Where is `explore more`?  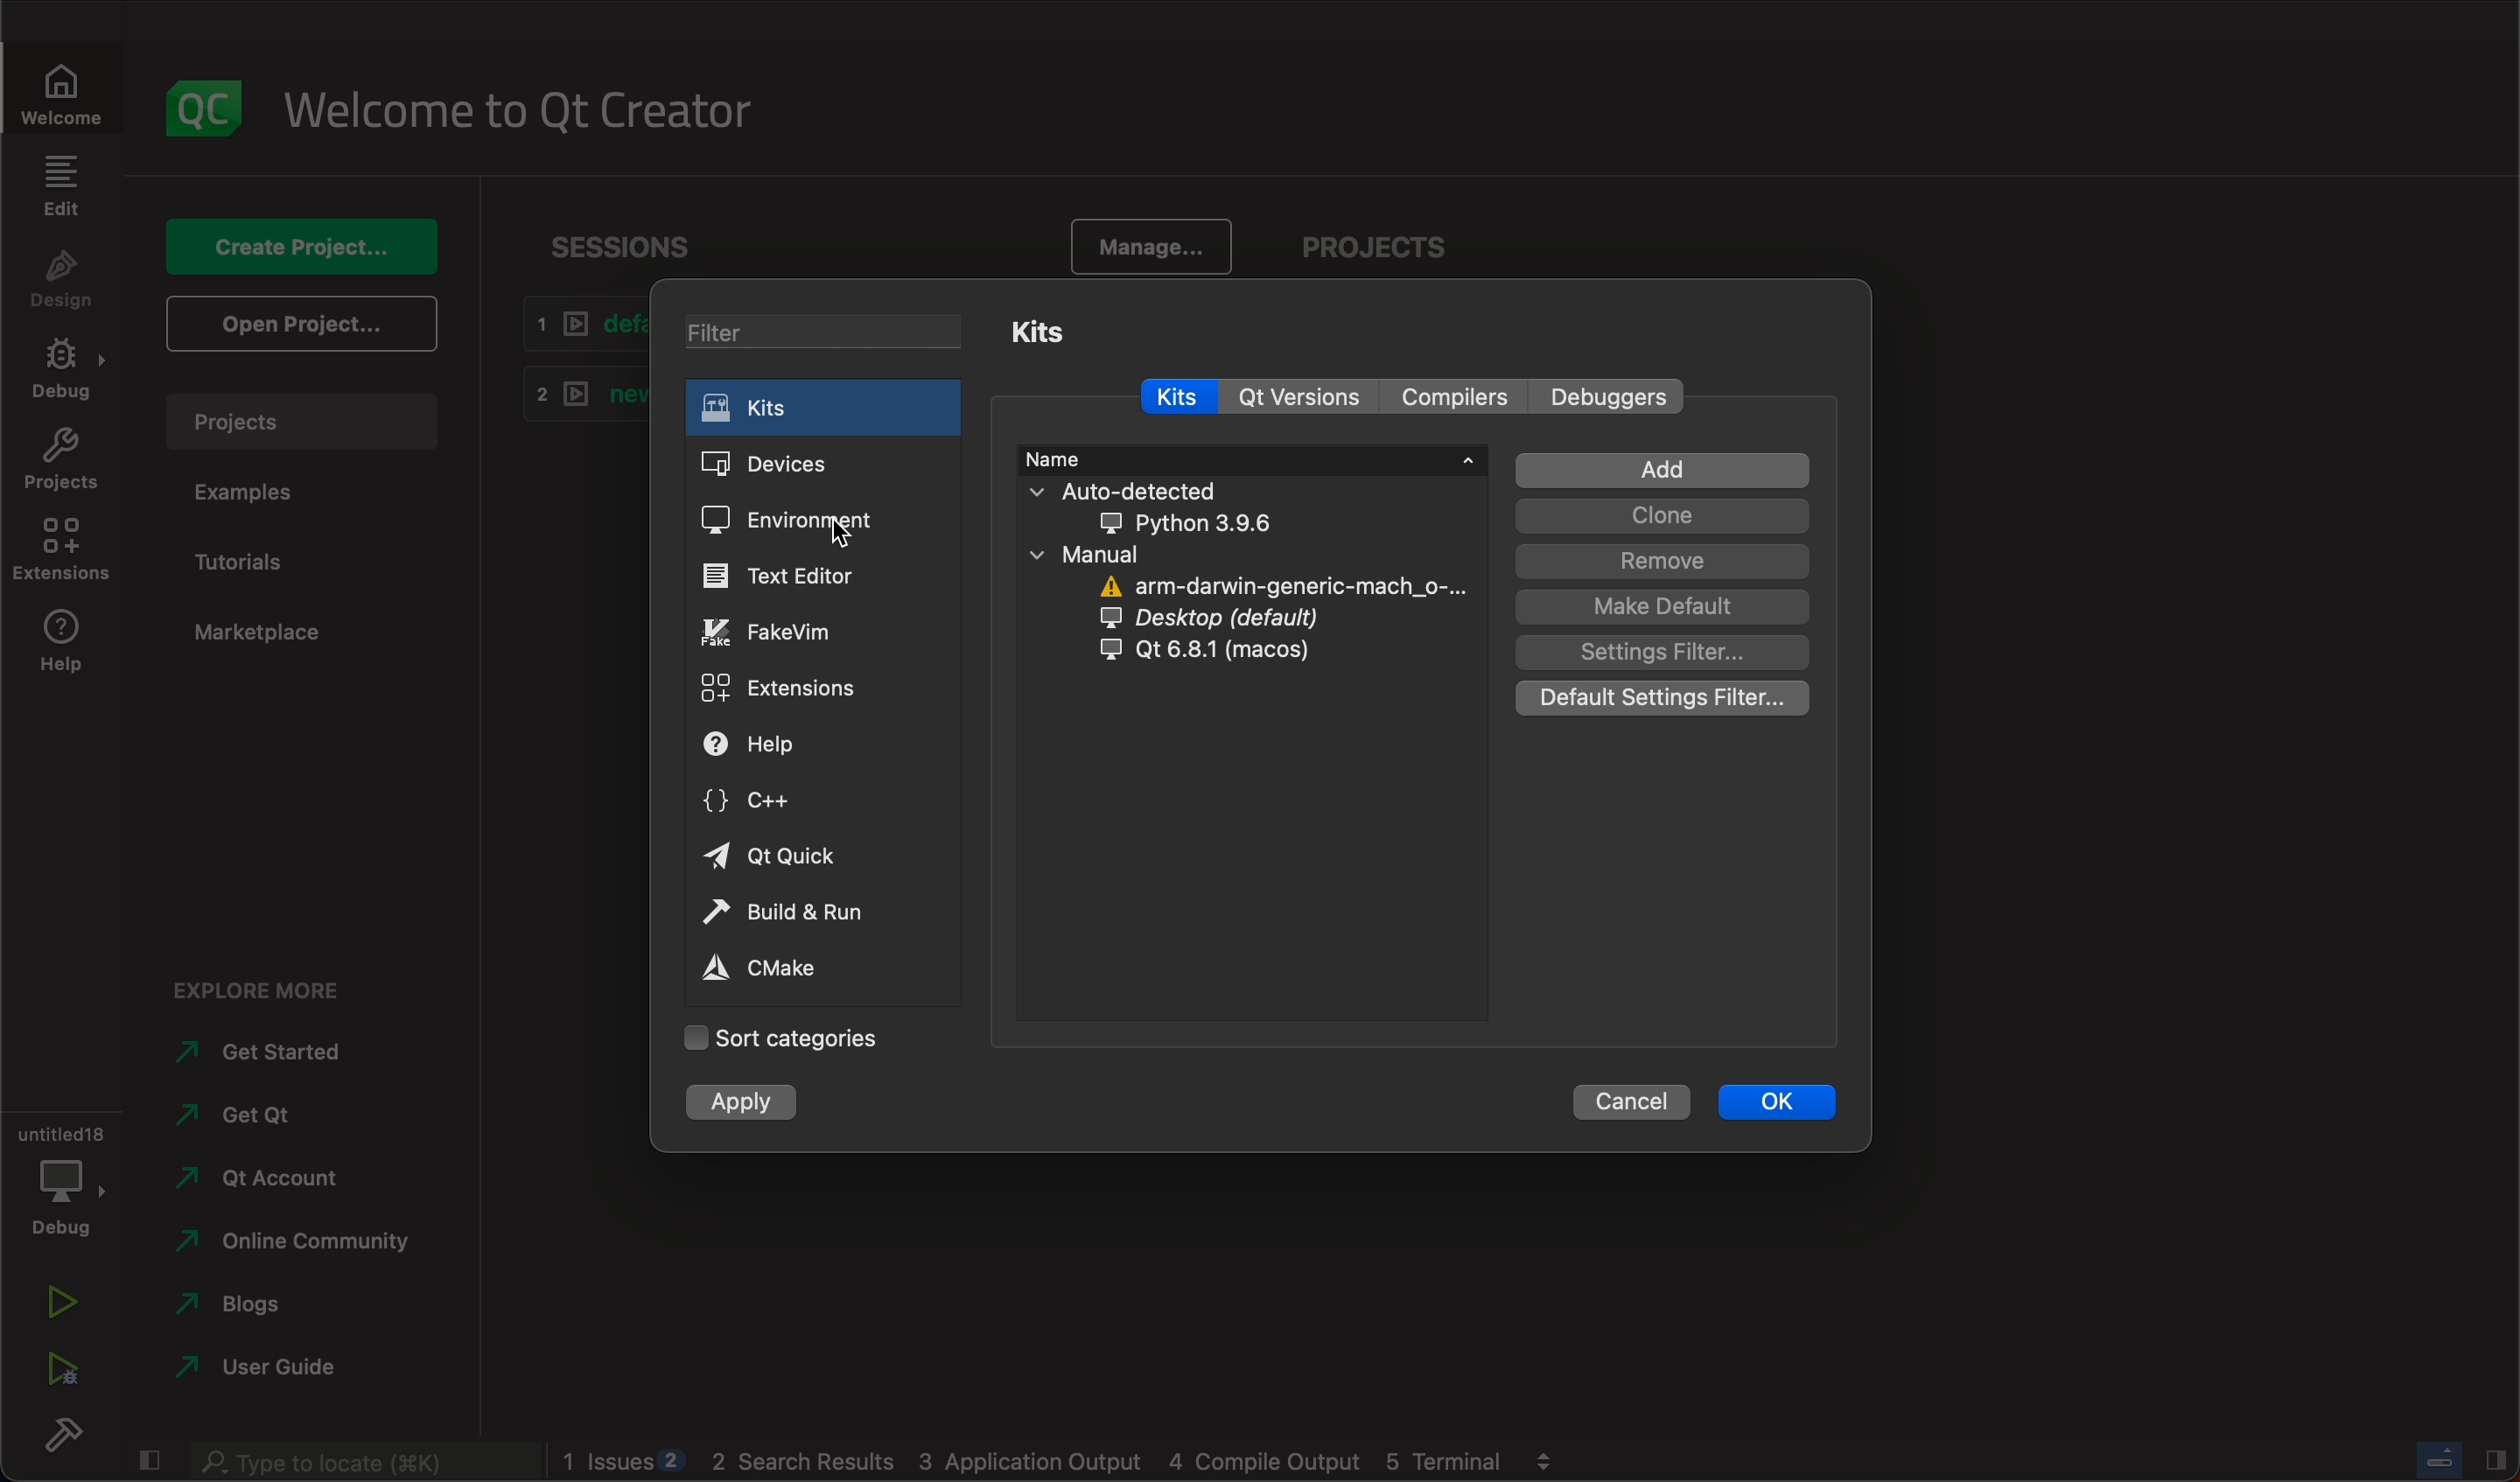
explore more is located at coordinates (253, 984).